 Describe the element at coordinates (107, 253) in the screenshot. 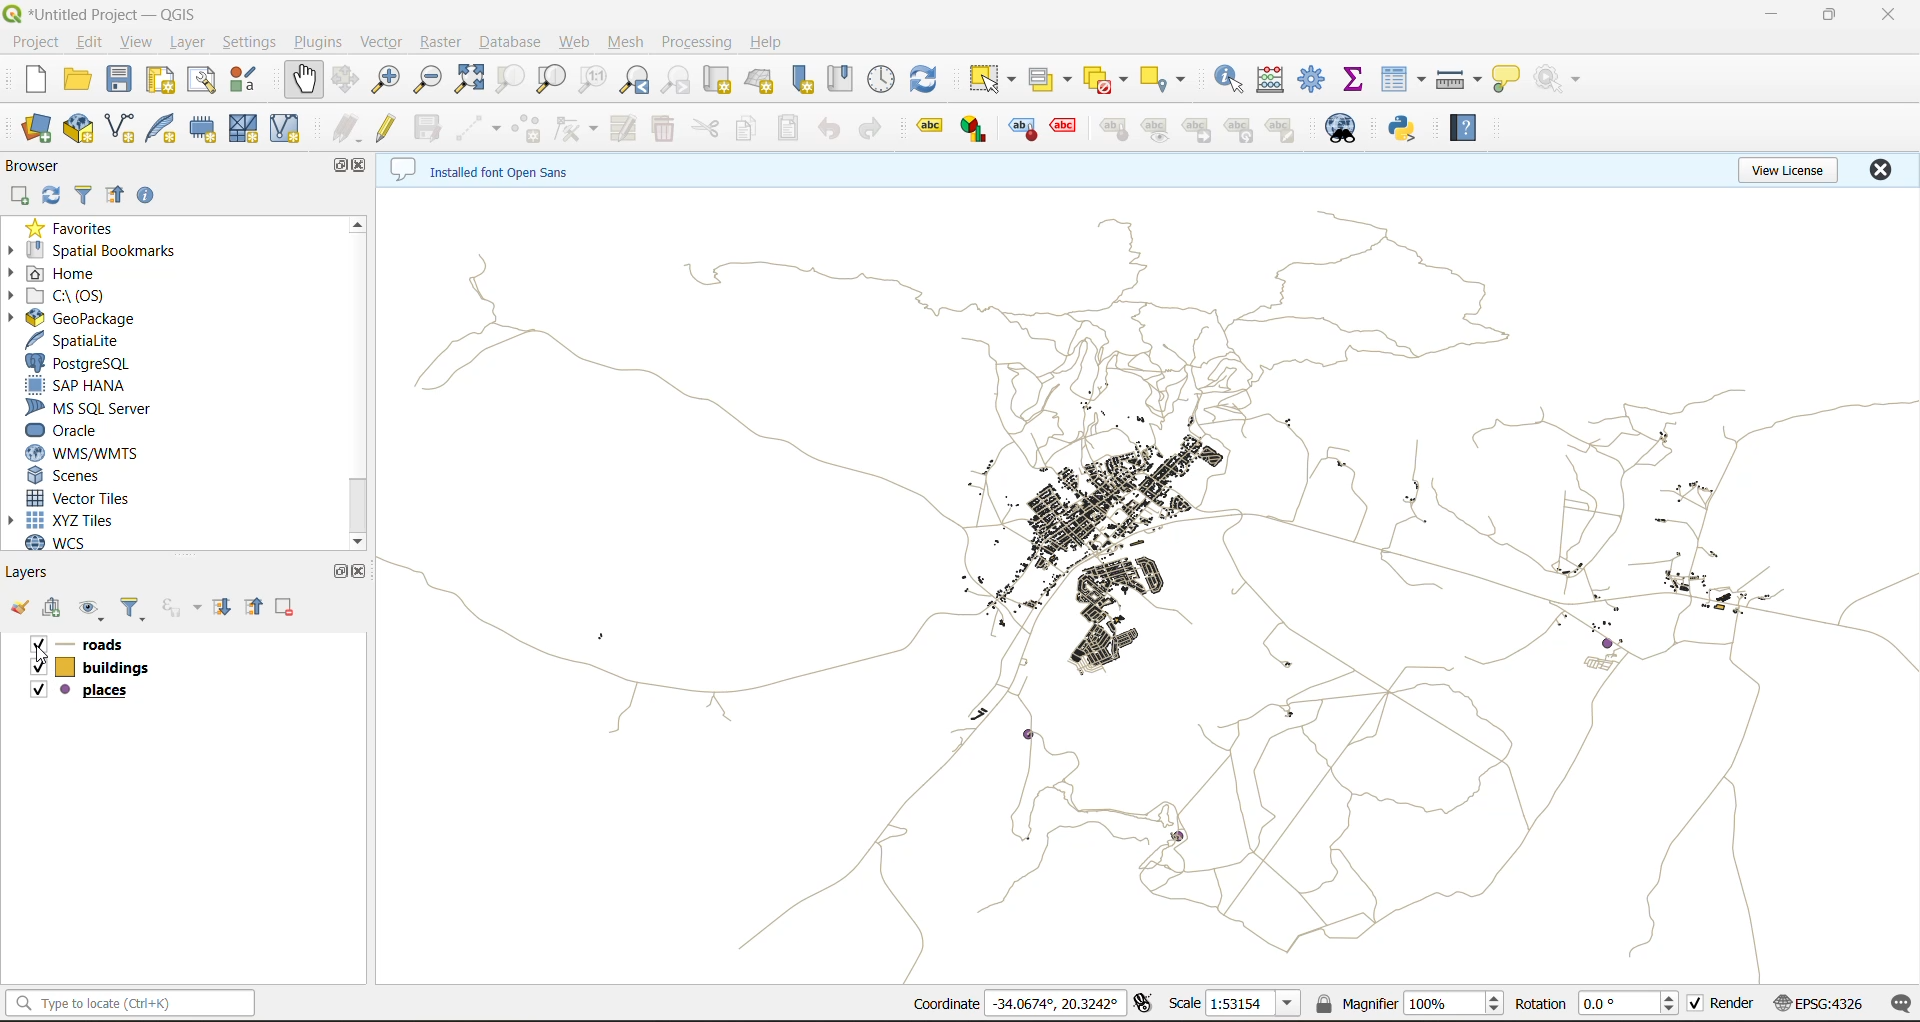

I see `spatial  bookmarks` at that location.